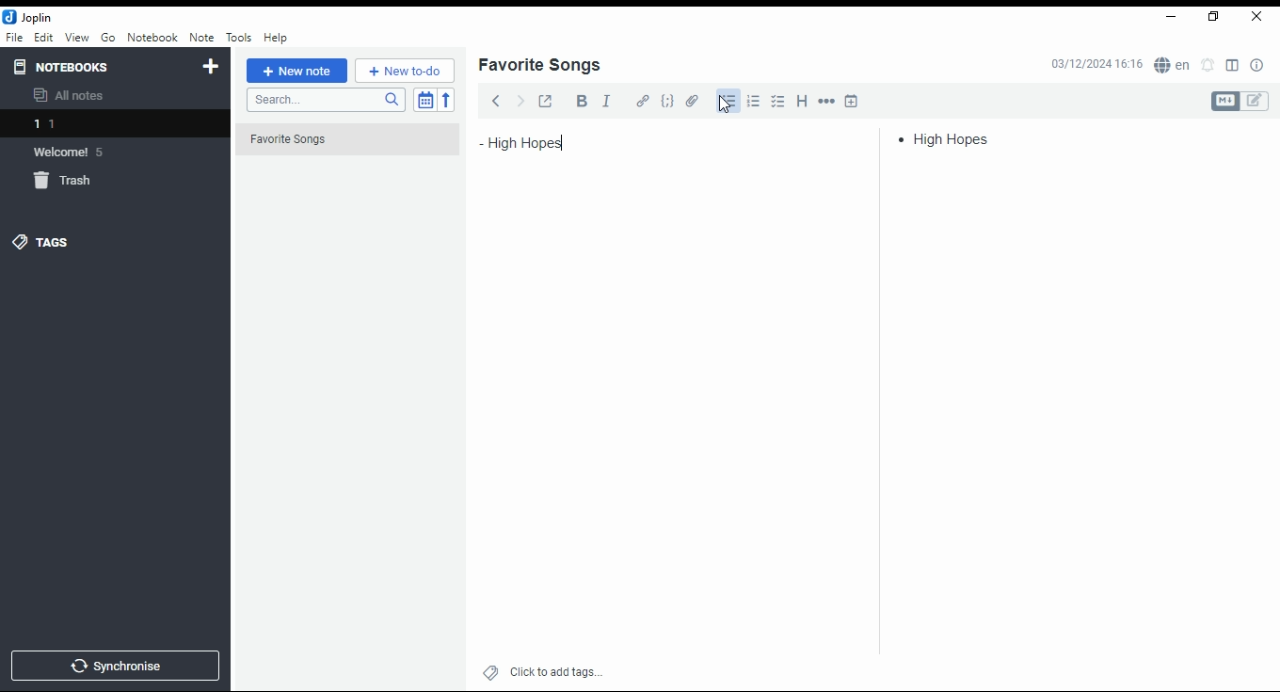 The width and height of the screenshot is (1280, 692). I want to click on attach file, so click(693, 100).